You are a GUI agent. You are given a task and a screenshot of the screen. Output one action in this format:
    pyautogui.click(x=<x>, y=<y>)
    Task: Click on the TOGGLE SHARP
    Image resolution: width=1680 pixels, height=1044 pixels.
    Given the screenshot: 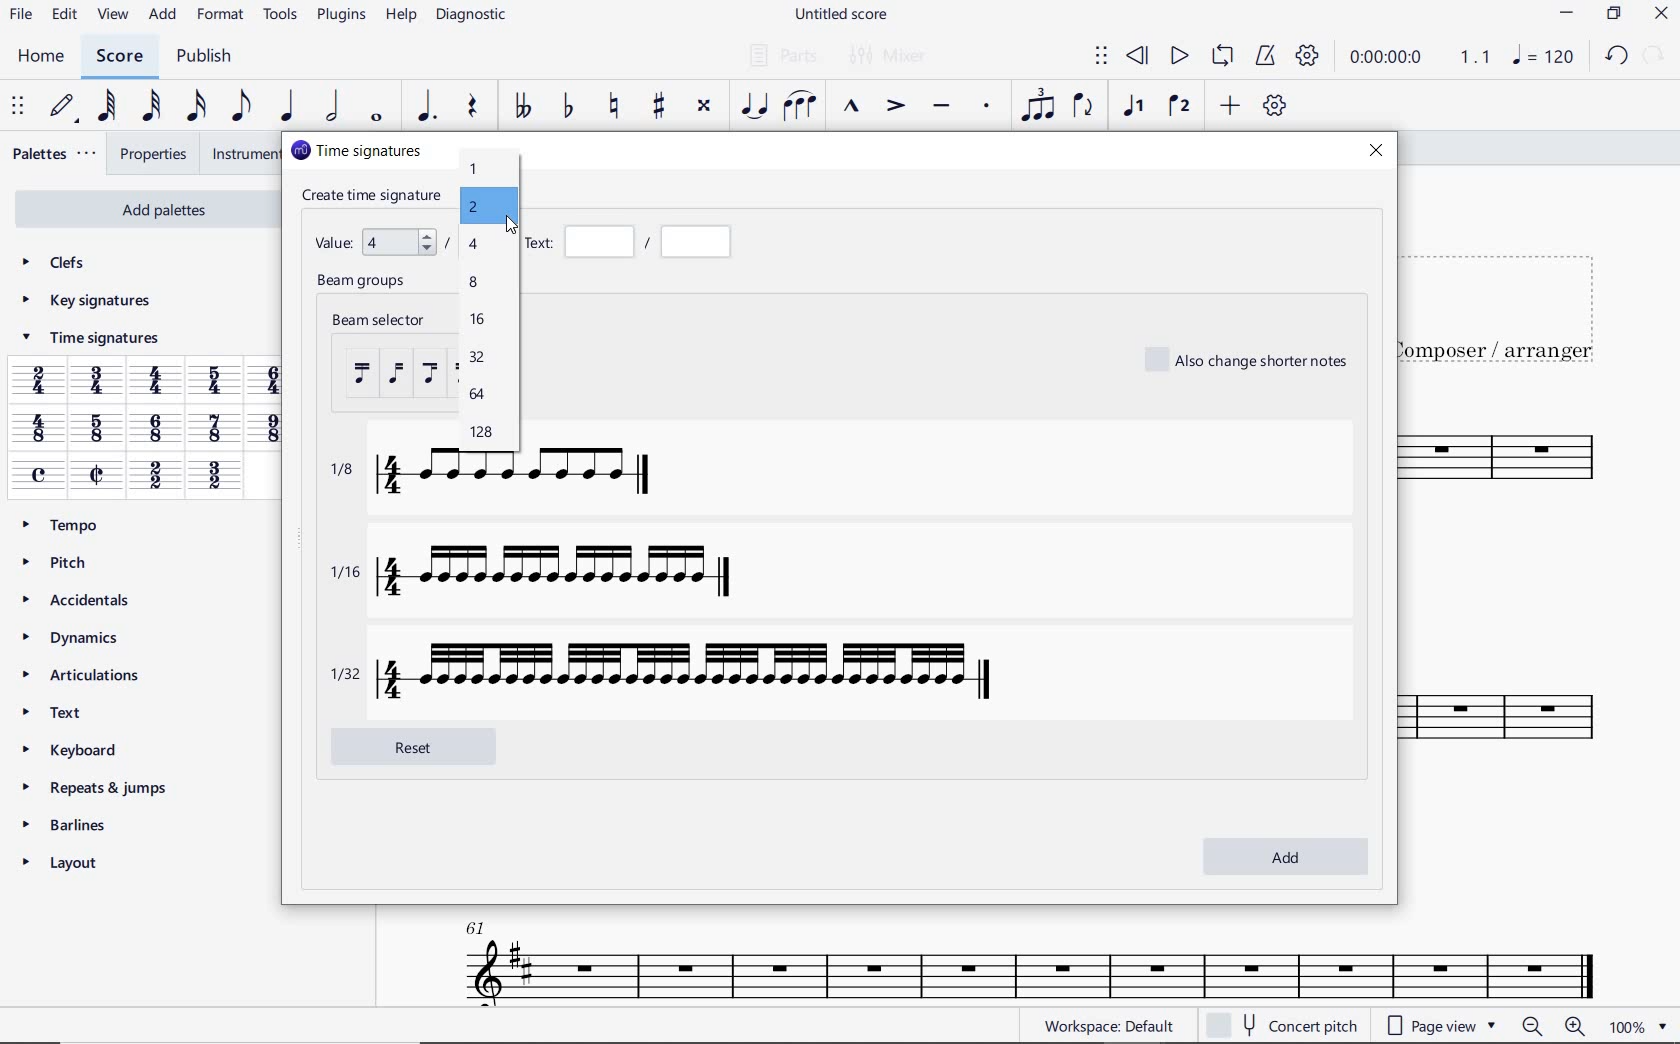 What is the action you would take?
    pyautogui.click(x=656, y=108)
    